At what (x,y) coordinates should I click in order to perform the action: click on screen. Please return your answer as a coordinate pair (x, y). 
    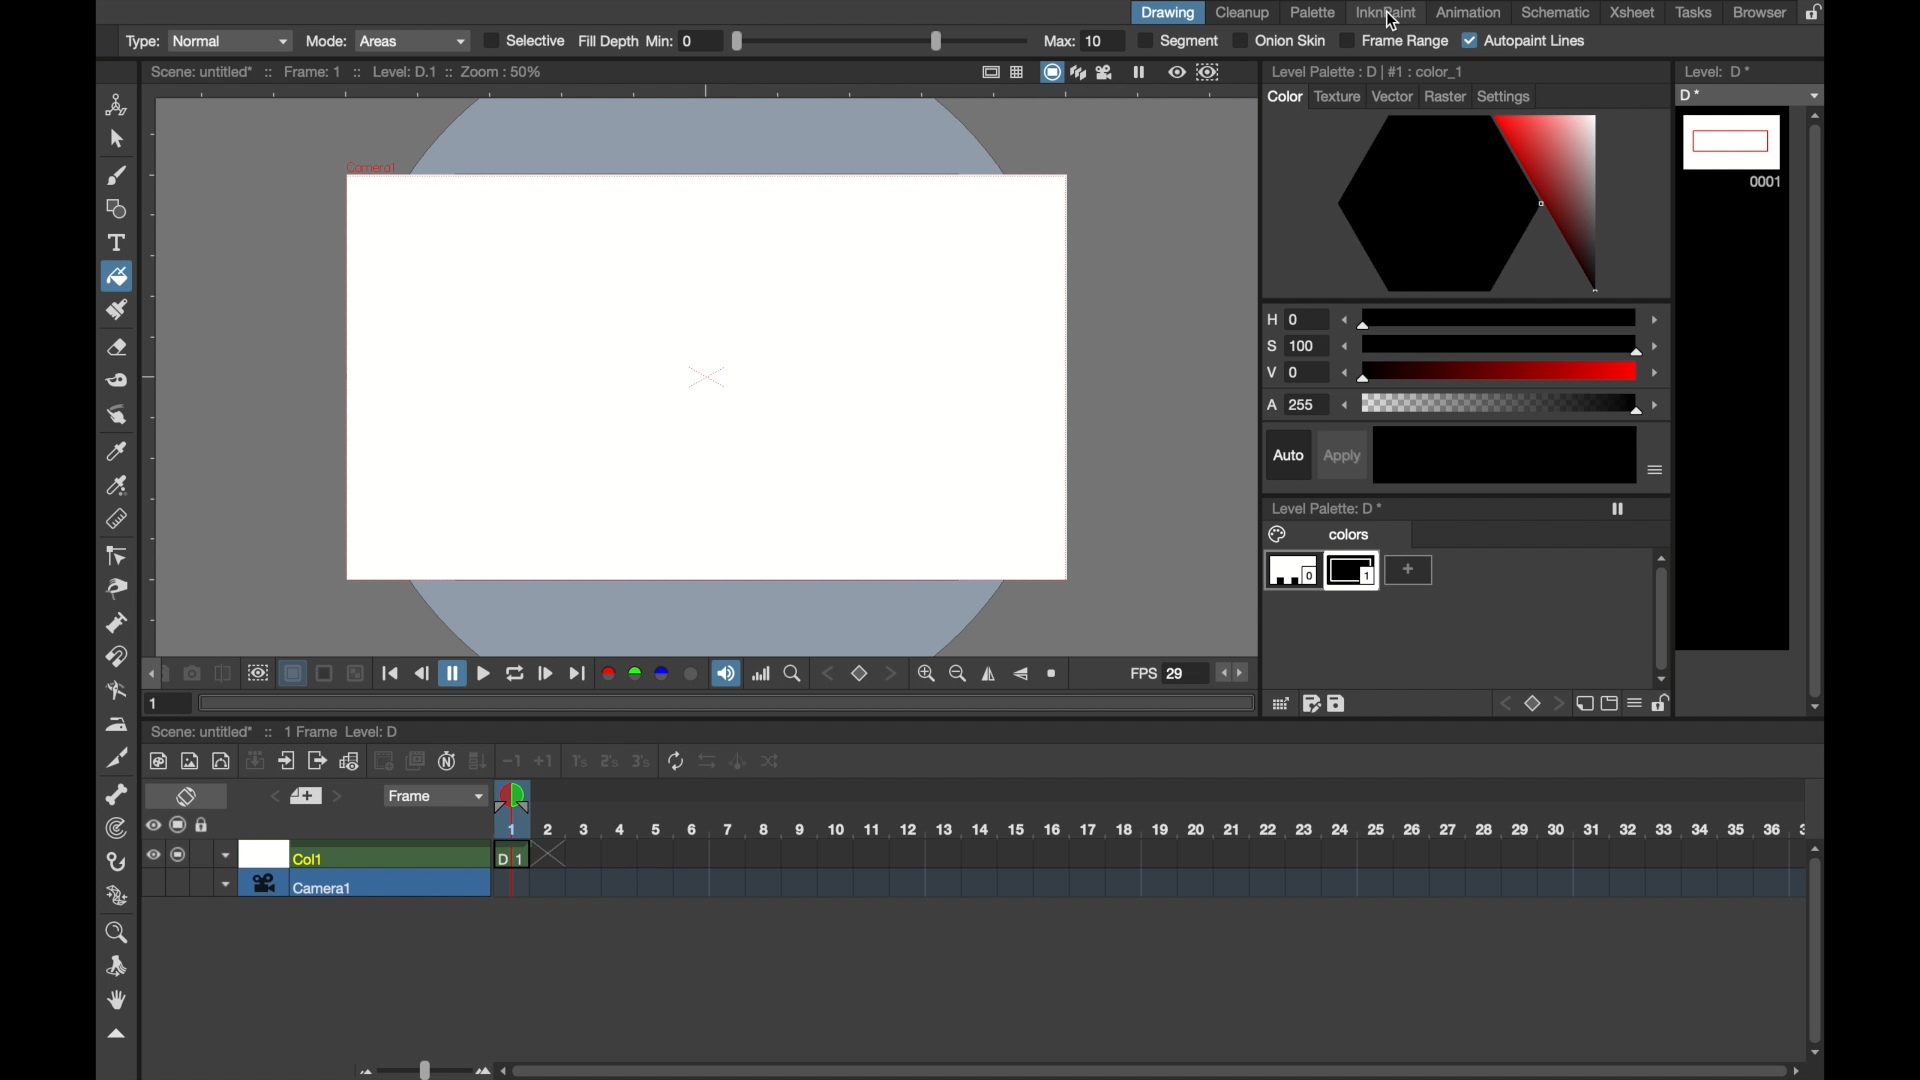
    Looking at the image, I should click on (1049, 72).